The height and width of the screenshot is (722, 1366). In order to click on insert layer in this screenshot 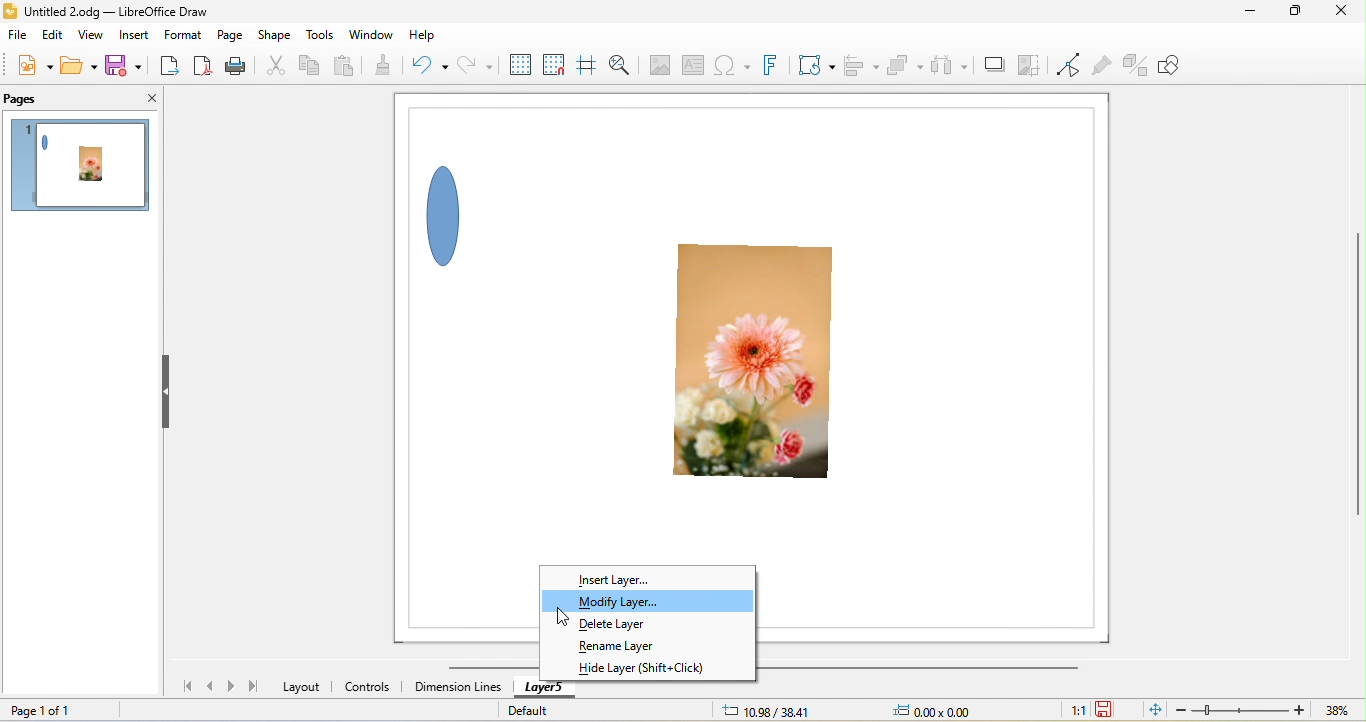, I will do `click(617, 578)`.